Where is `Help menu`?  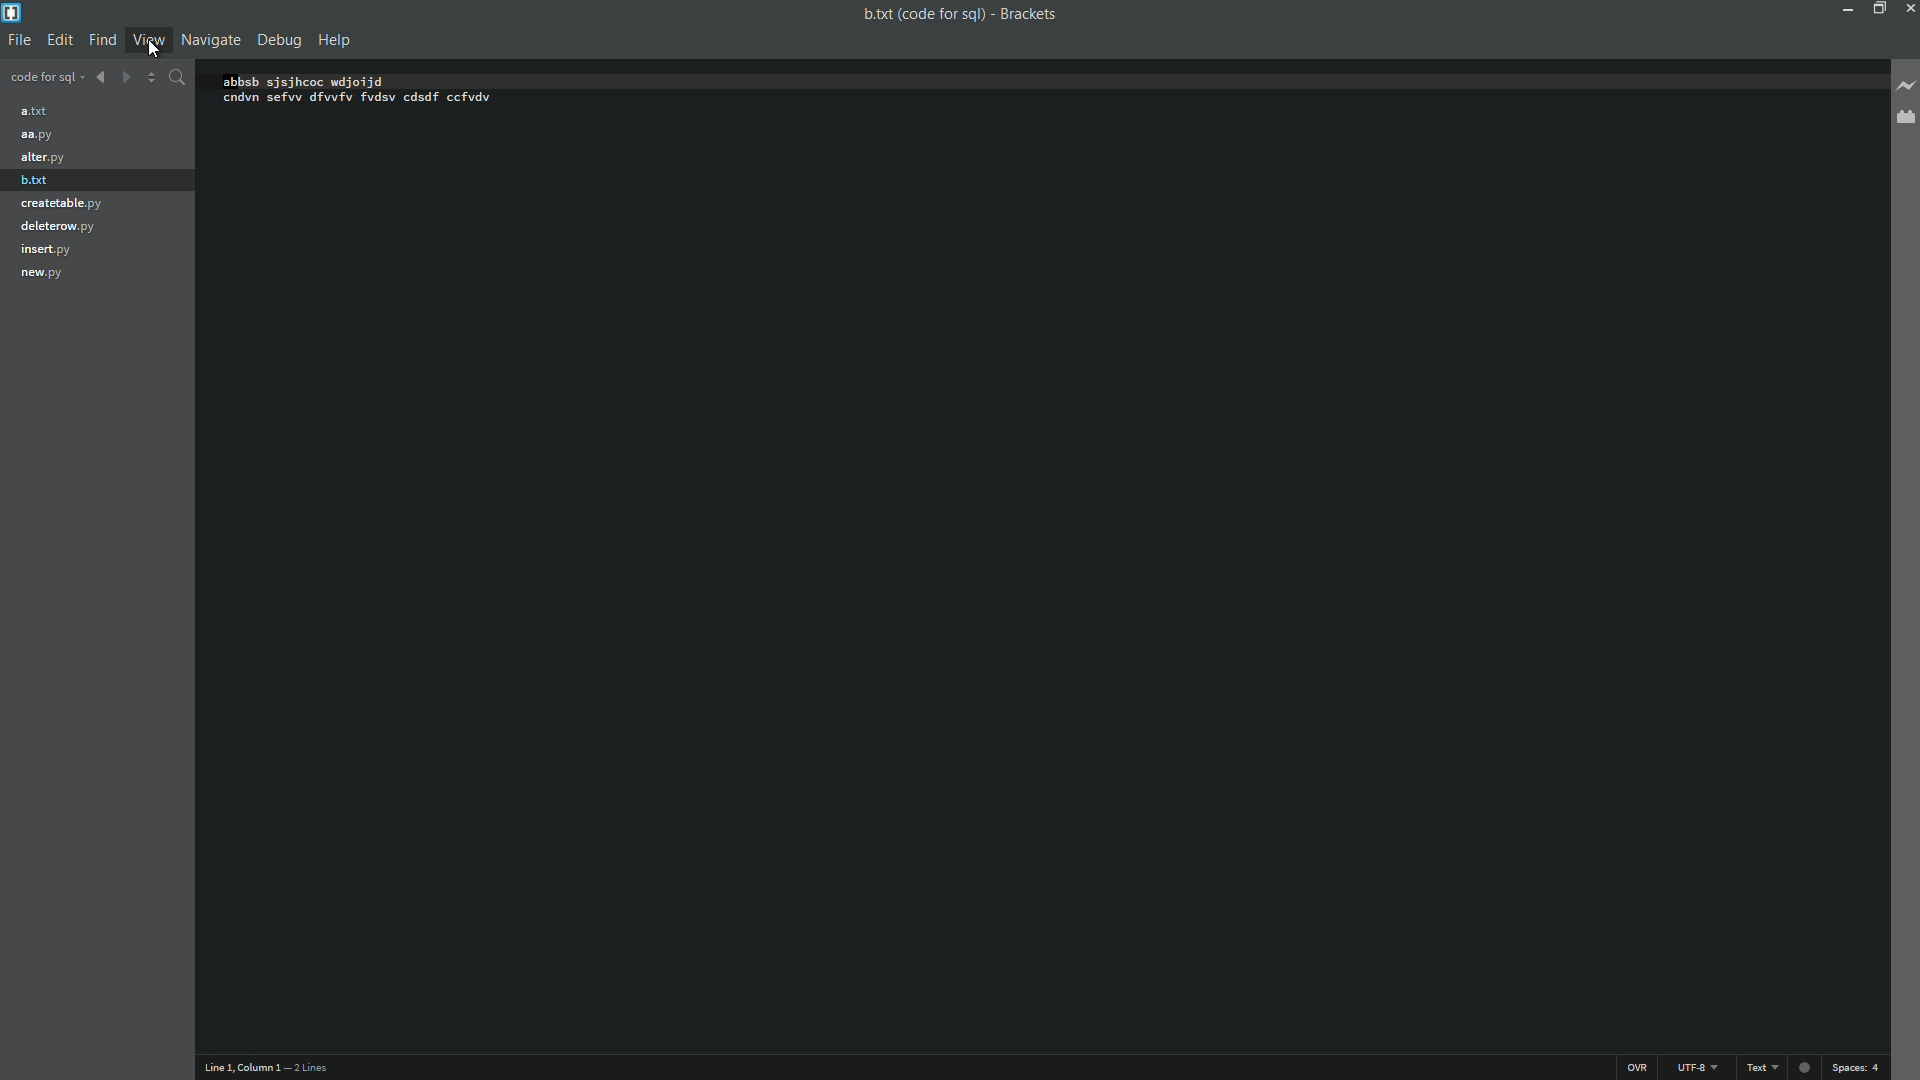 Help menu is located at coordinates (337, 41).